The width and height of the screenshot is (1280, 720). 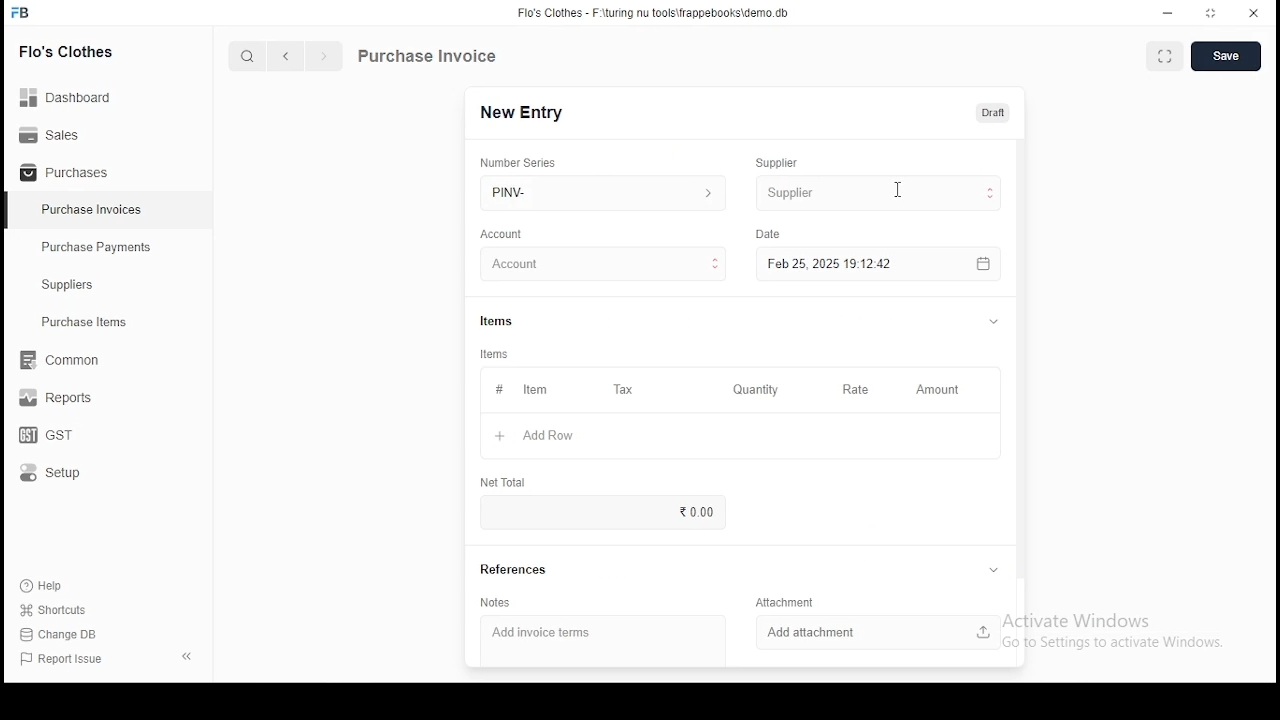 What do you see at coordinates (58, 400) in the screenshot?
I see `reports` at bounding box center [58, 400].